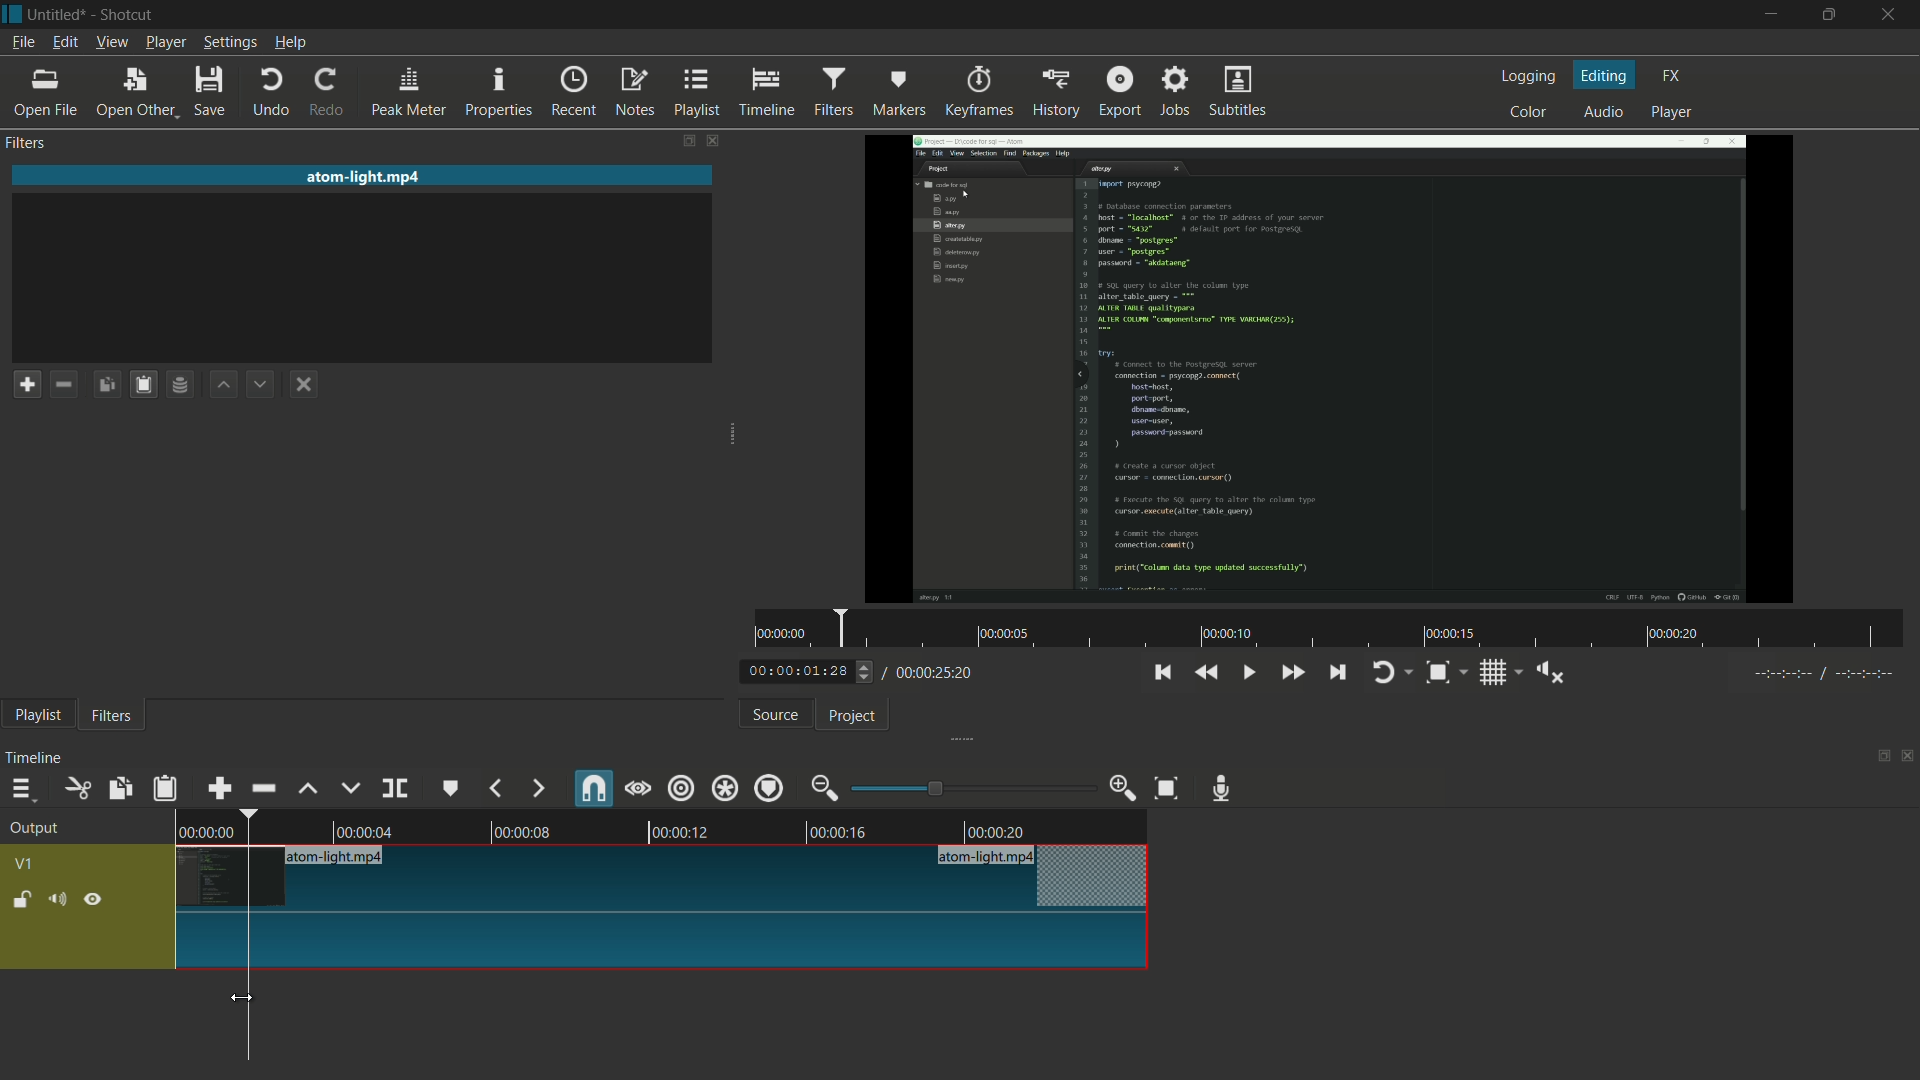  Describe the element at coordinates (698, 93) in the screenshot. I see `playlist` at that location.